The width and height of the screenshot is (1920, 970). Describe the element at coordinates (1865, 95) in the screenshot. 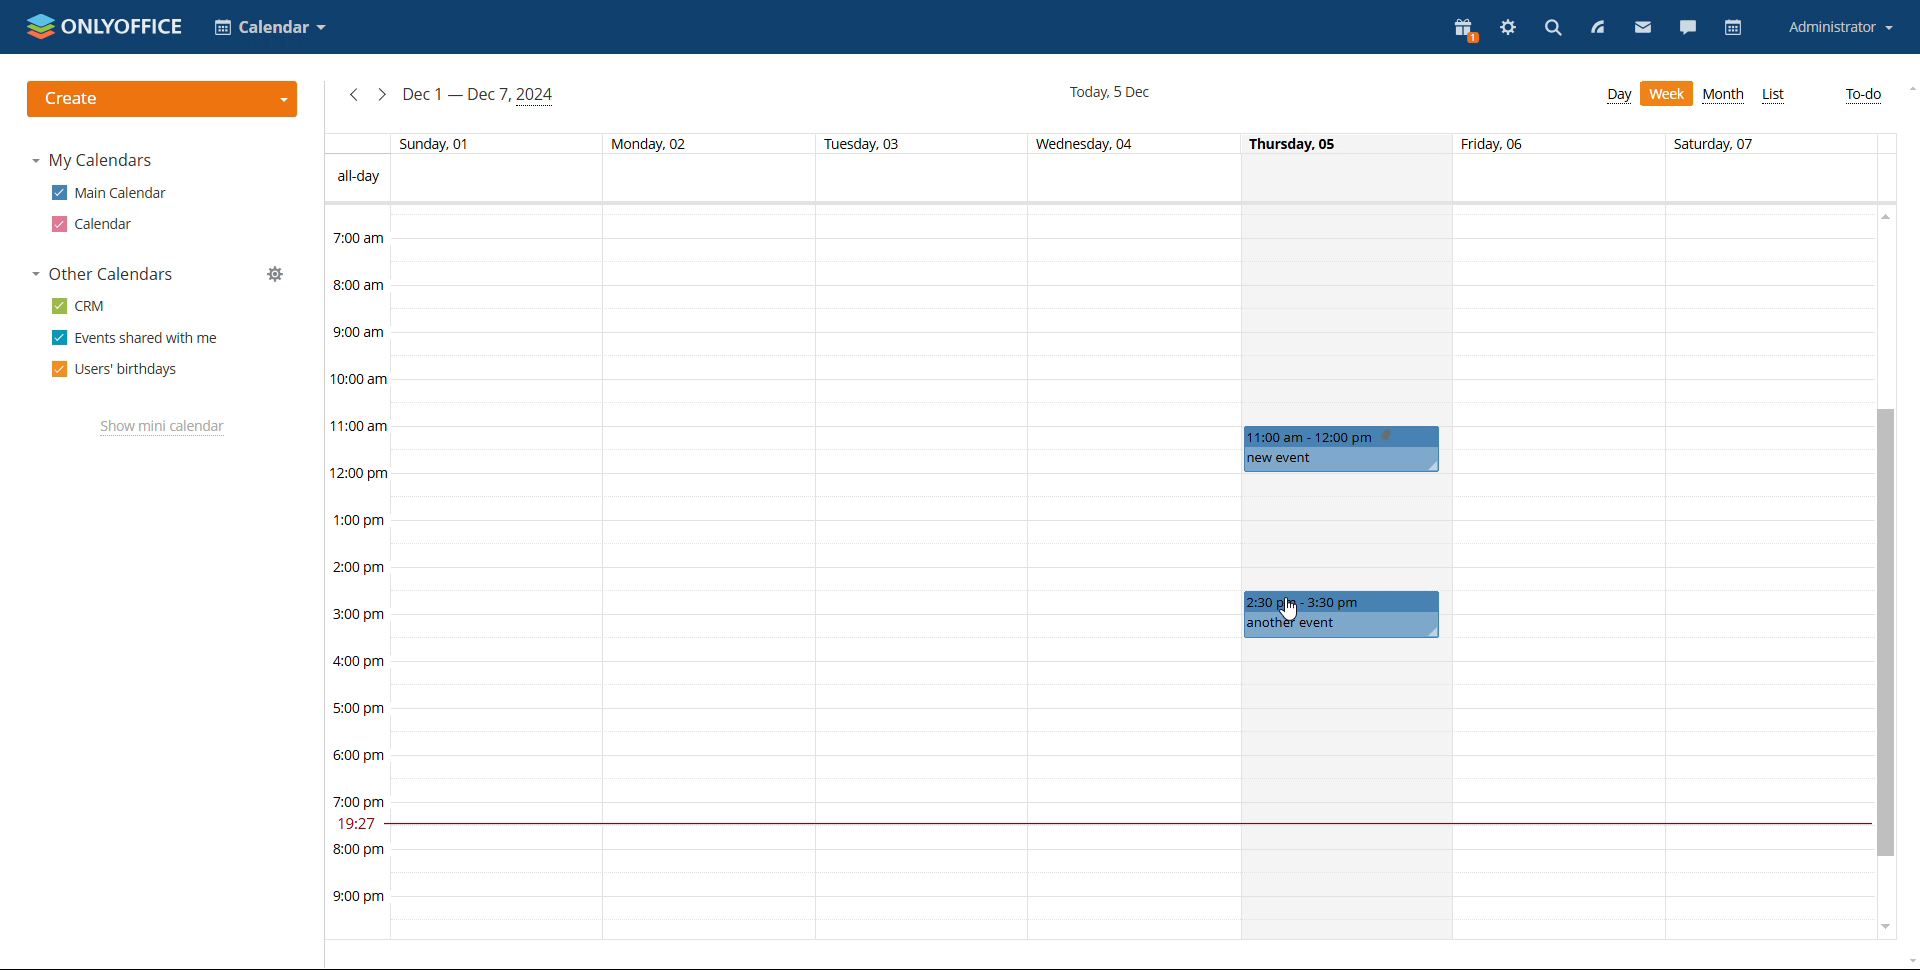

I see `to-do` at that location.